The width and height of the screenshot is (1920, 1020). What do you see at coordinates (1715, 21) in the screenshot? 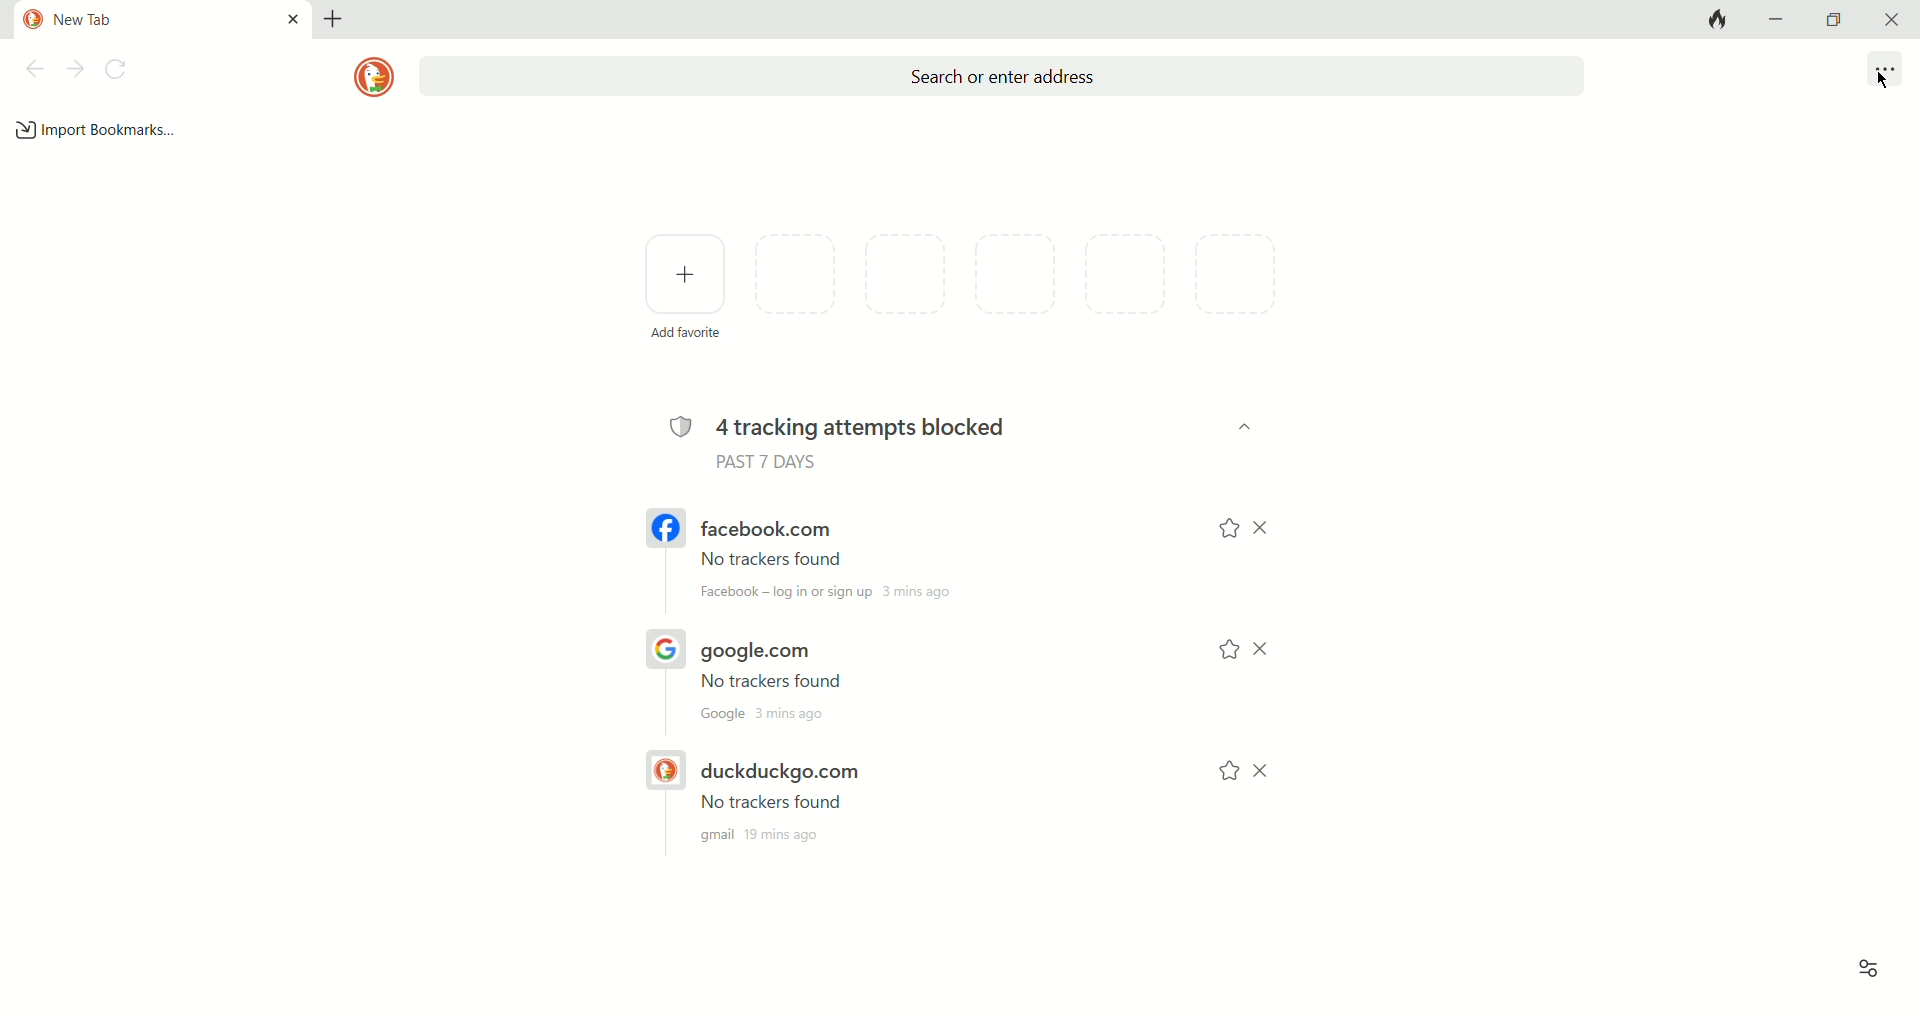
I see `close tab and clear data` at bounding box center [1715, 21].